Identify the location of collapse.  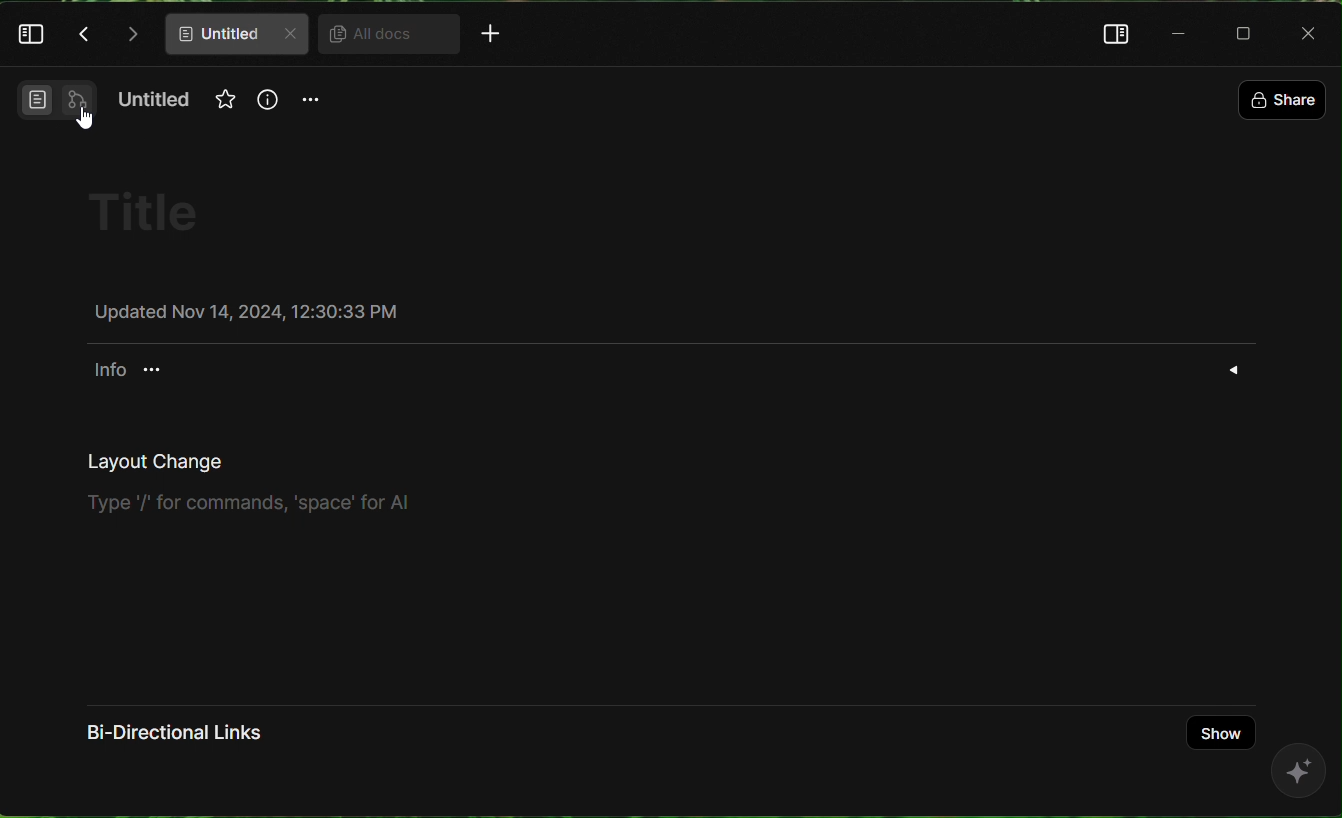
(1236, 370).